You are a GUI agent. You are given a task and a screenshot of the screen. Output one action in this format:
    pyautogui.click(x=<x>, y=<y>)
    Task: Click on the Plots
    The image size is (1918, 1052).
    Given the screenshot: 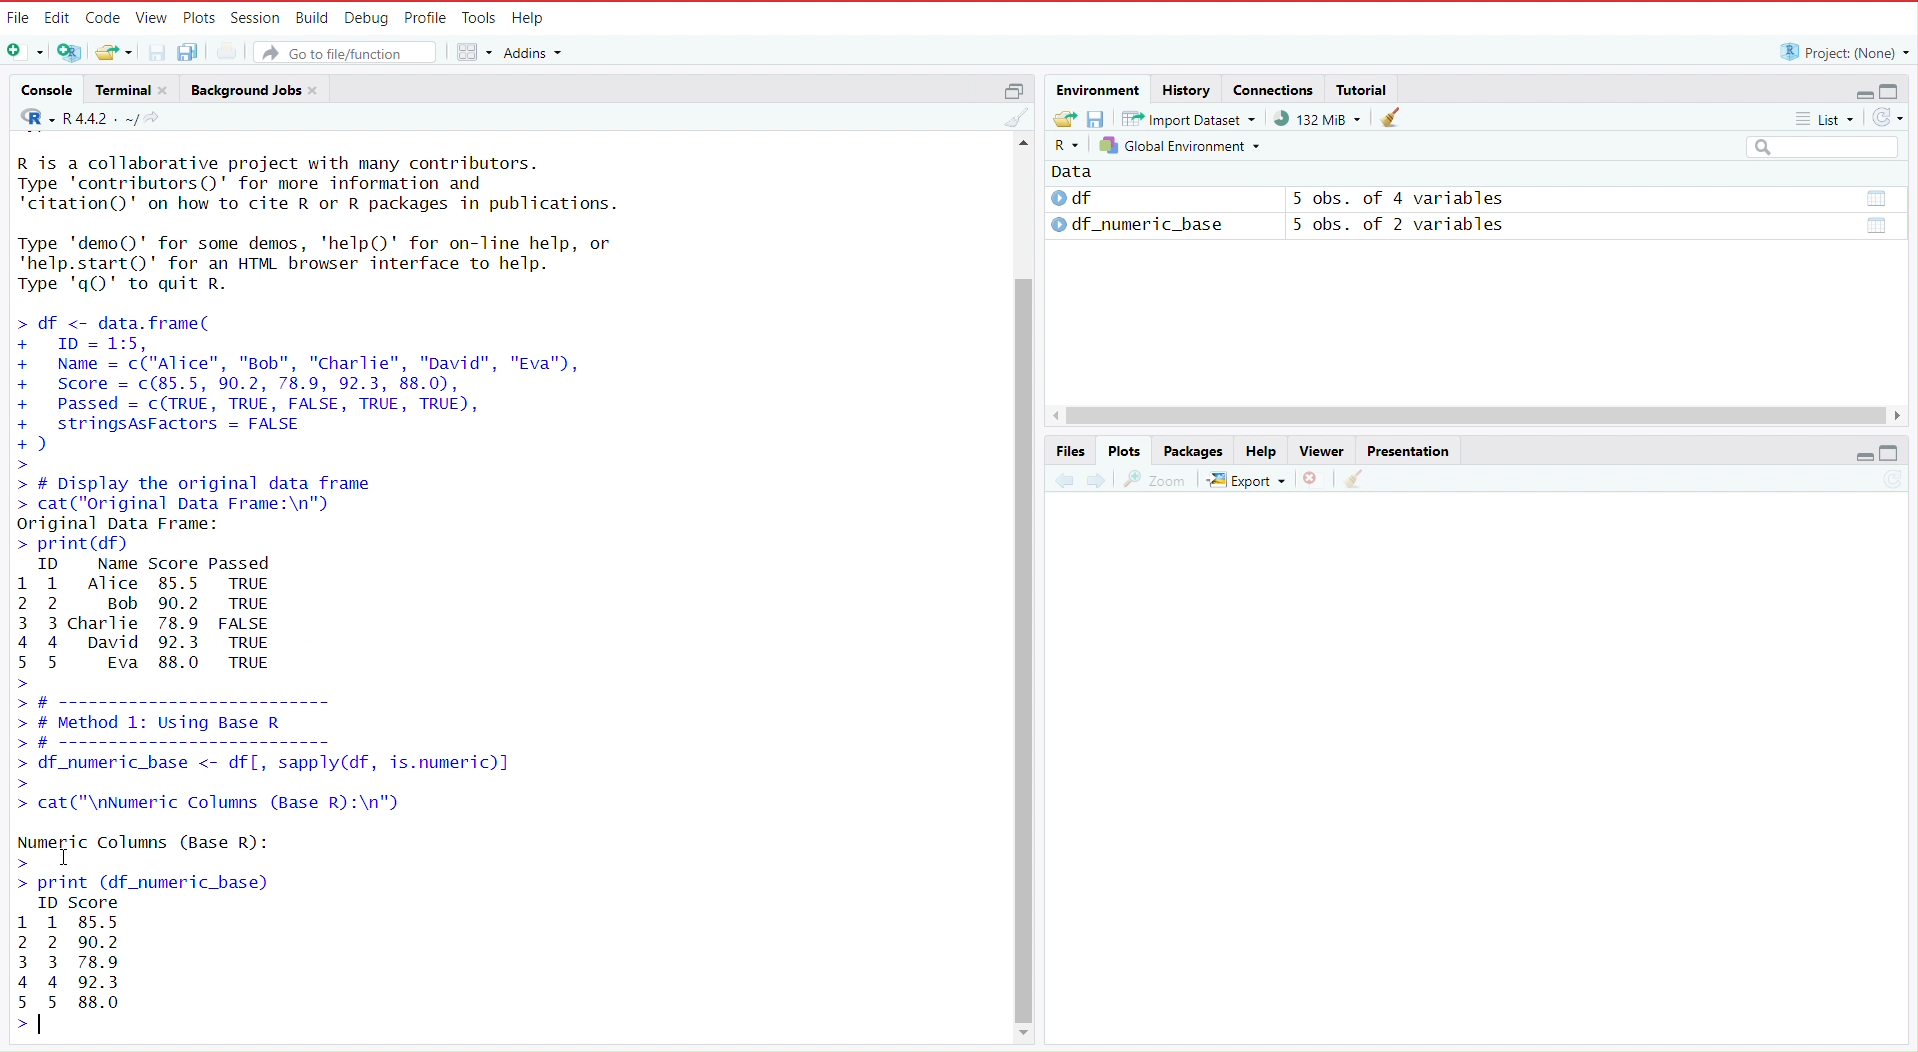 What is the action you would take?
    pyautogui.click(x=1122, y=452)
    